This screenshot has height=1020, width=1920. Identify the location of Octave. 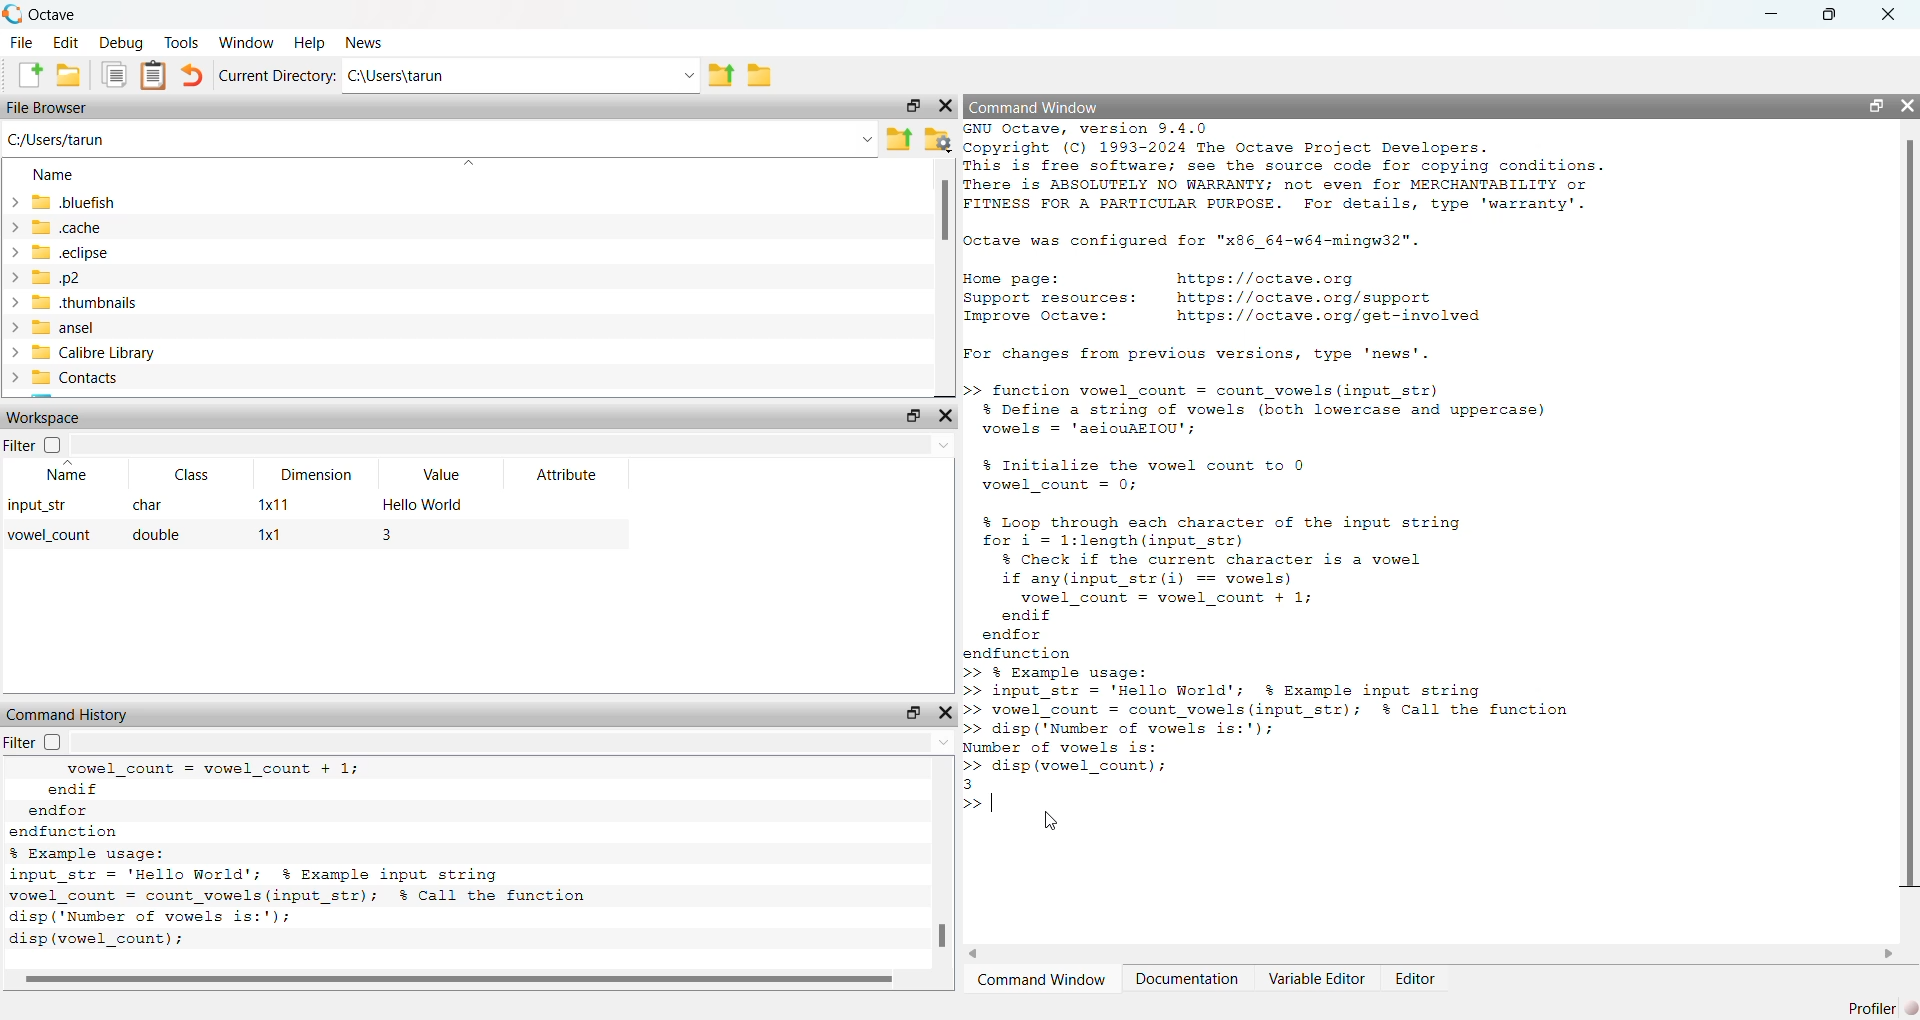
(53, 15).